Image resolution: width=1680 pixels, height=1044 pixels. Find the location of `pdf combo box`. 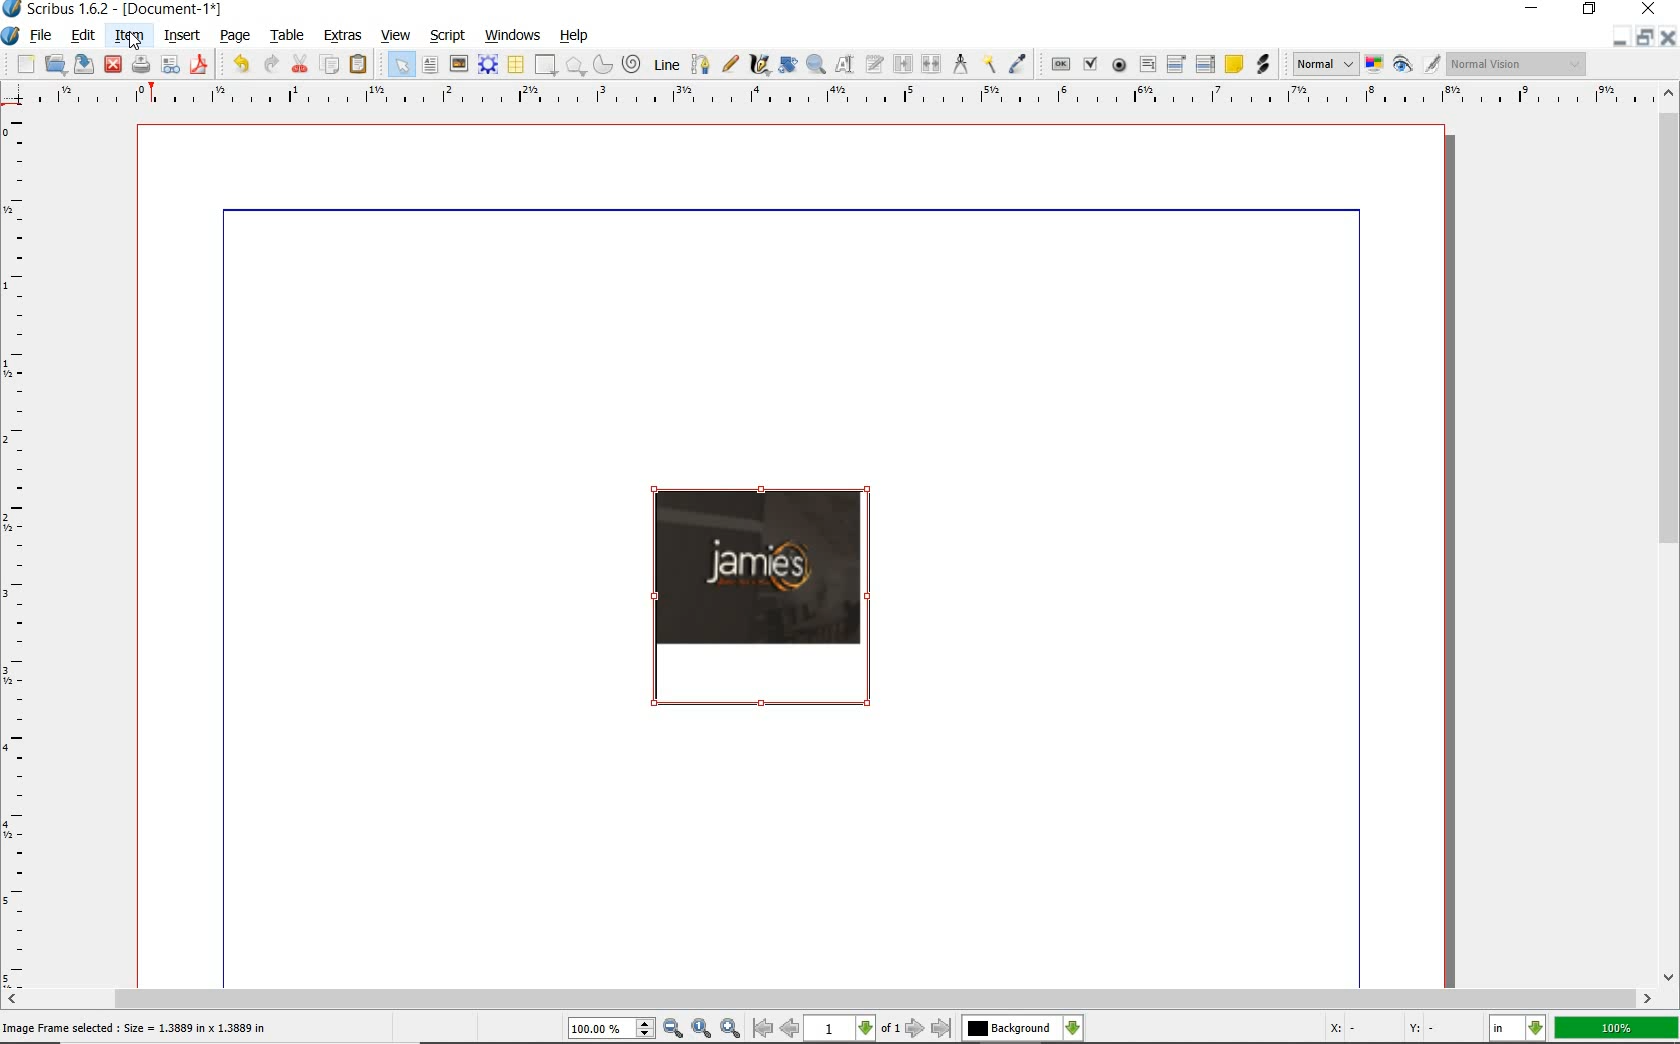

pdf combo box is located at coordinates (1177, 64).